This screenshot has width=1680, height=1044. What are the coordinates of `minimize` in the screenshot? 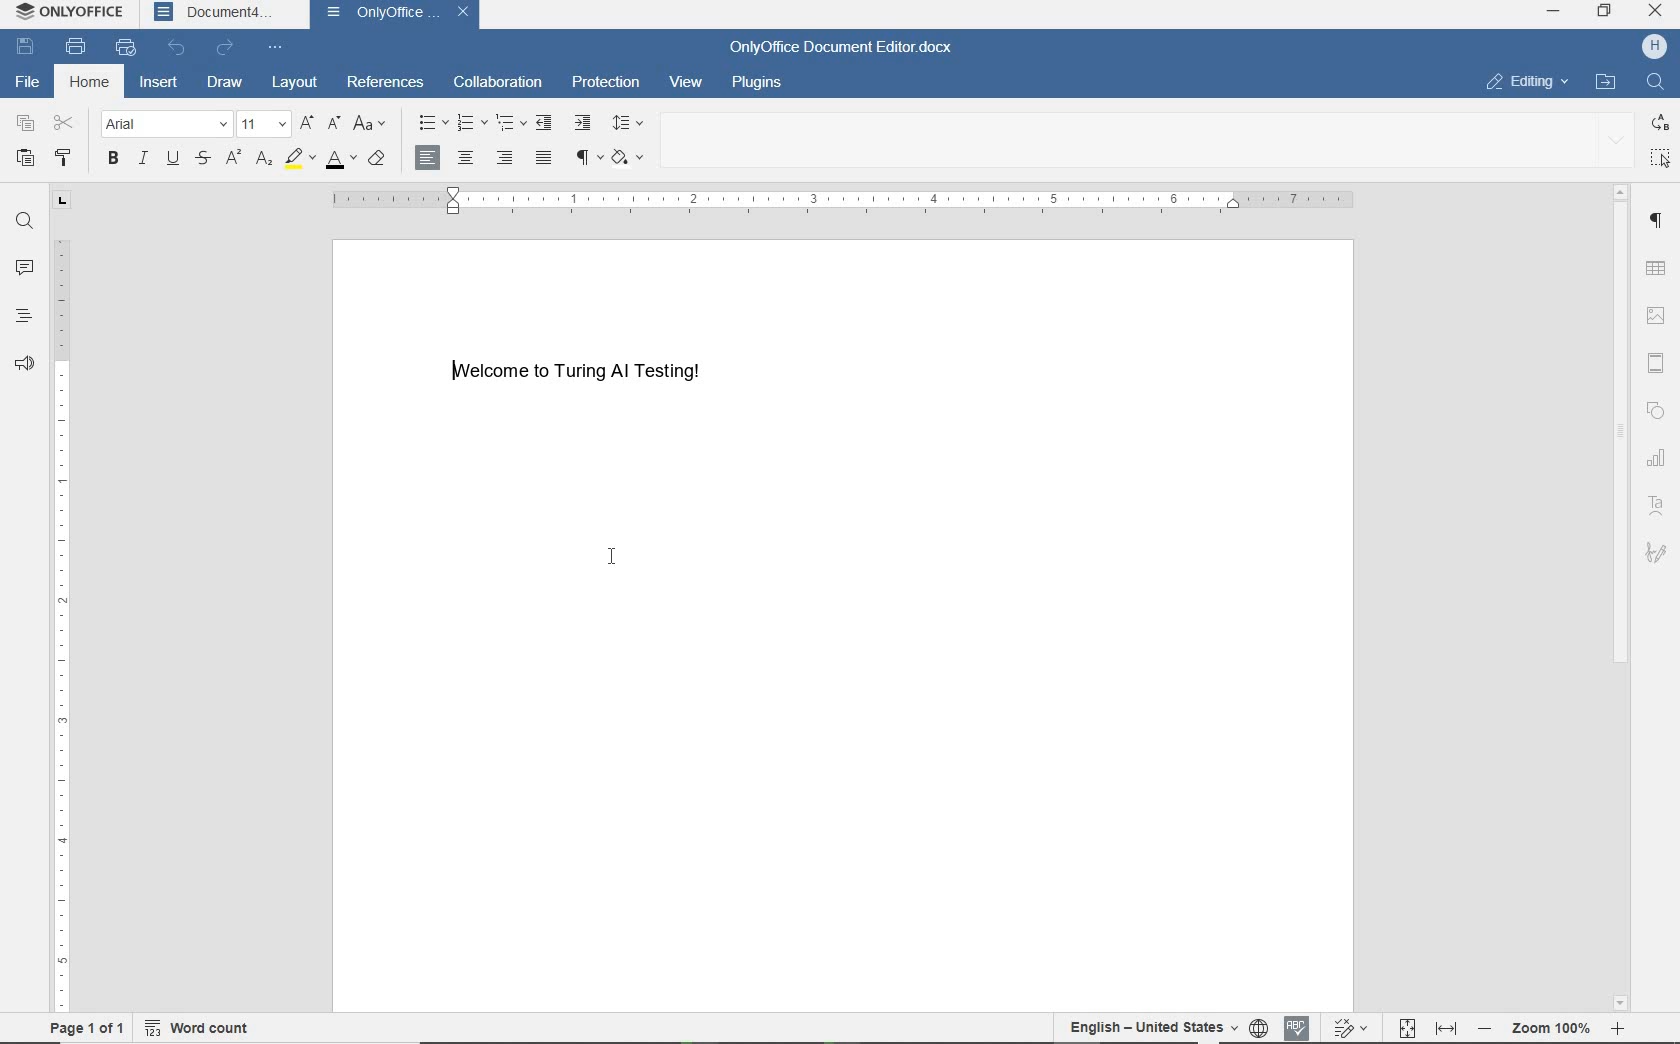 It's located at (1552, 10).